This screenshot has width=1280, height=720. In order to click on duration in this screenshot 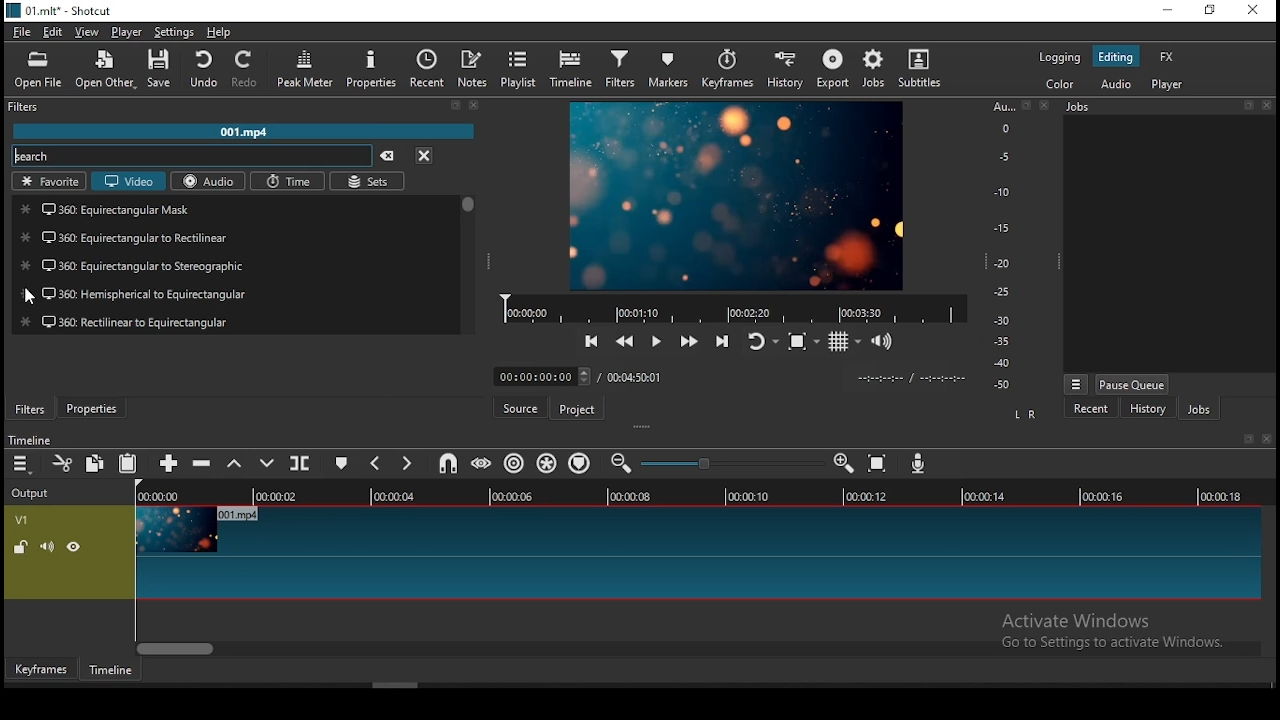, I will do `click(573, 376)`.